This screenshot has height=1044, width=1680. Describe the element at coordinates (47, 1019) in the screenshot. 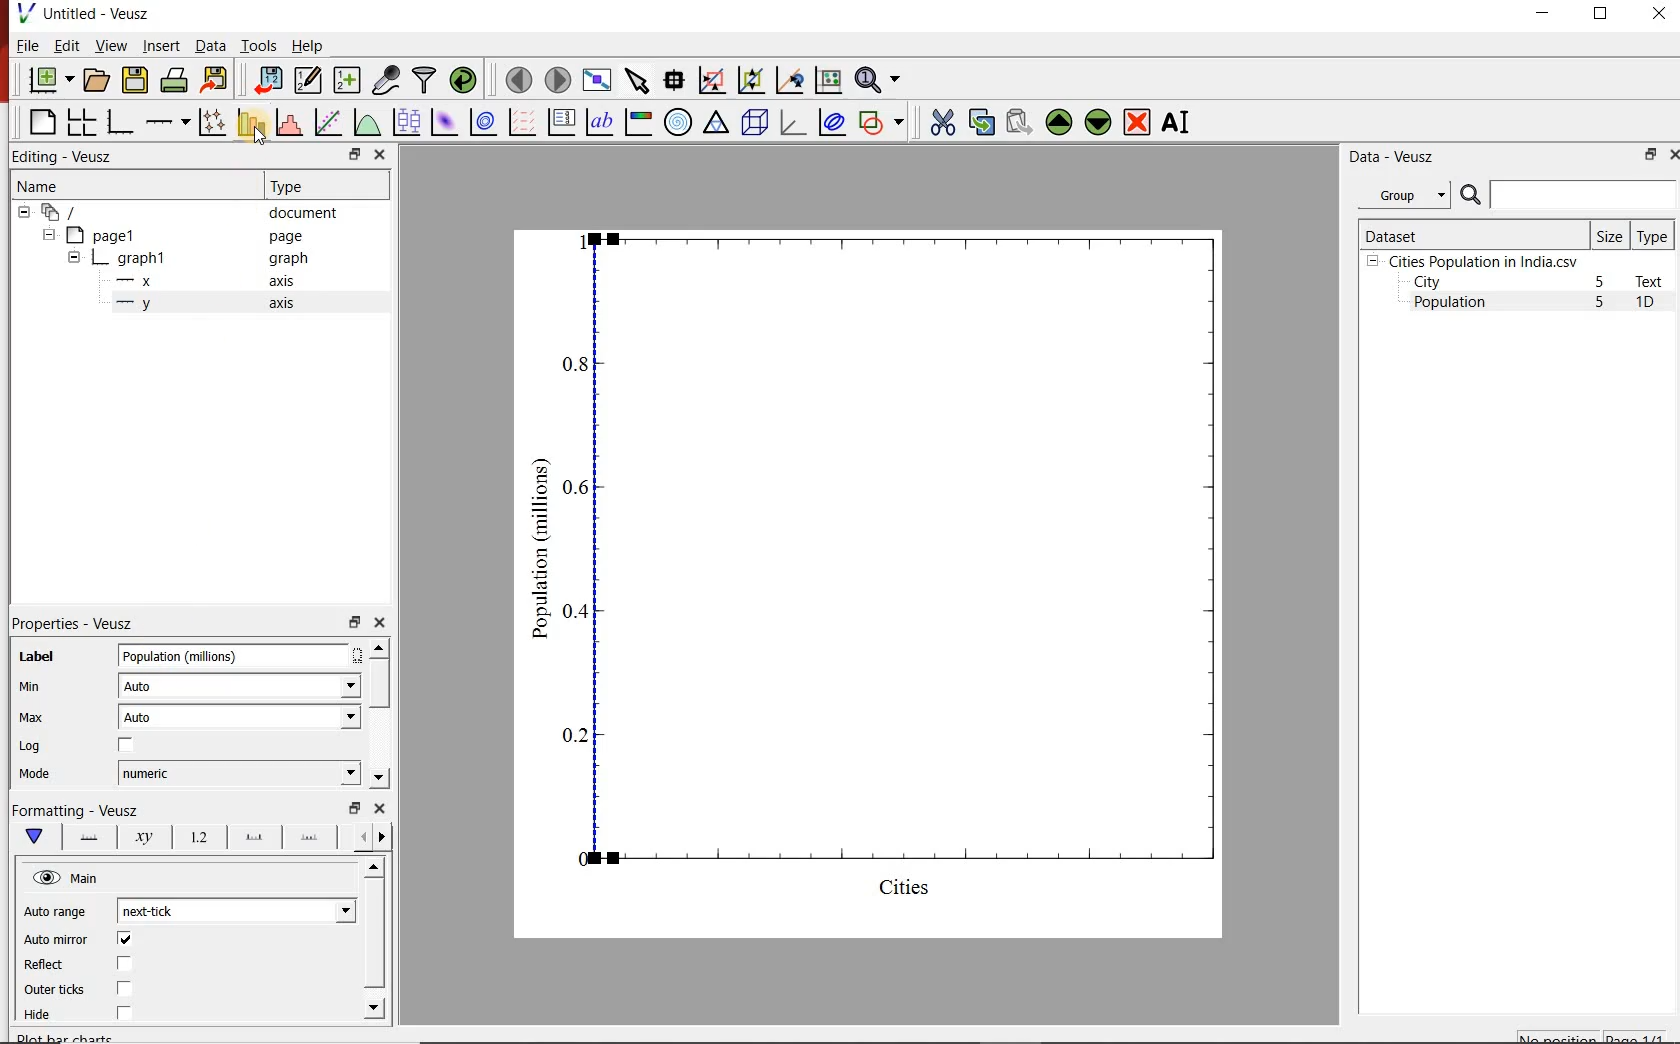

I see `Hide` at that location.